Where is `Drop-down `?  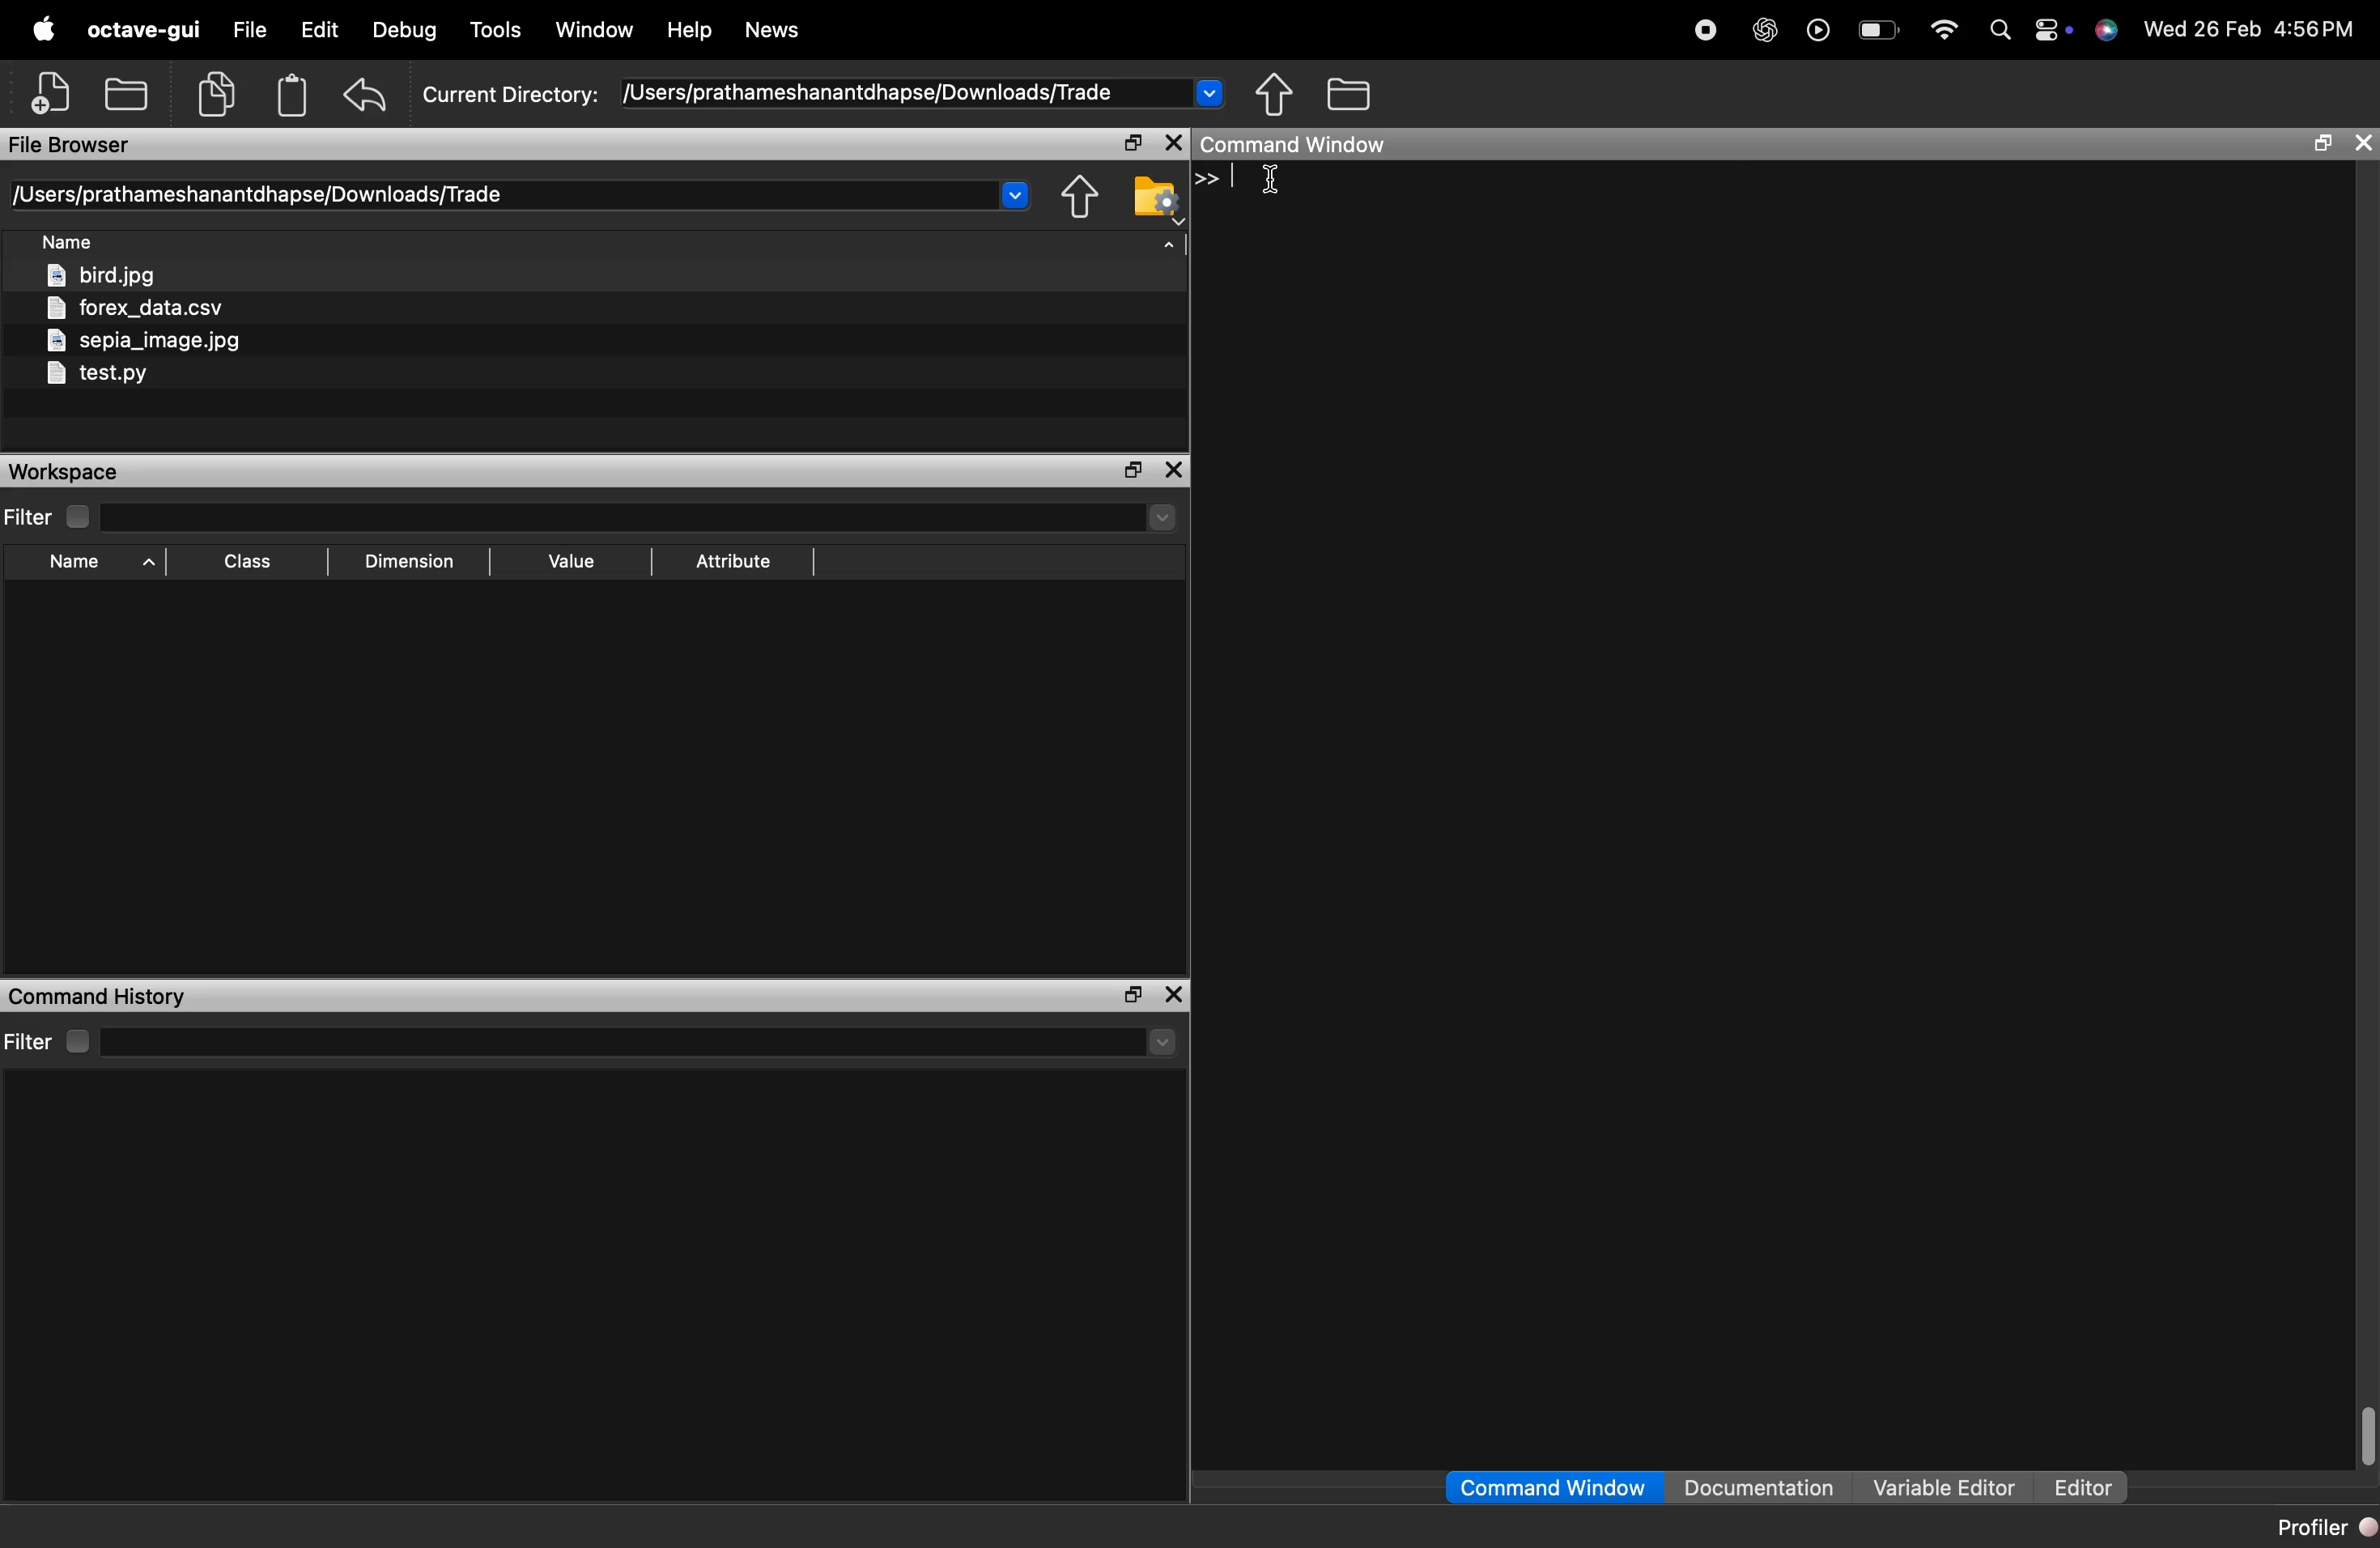
Drop-down  is located at coordinates (1211, 91).